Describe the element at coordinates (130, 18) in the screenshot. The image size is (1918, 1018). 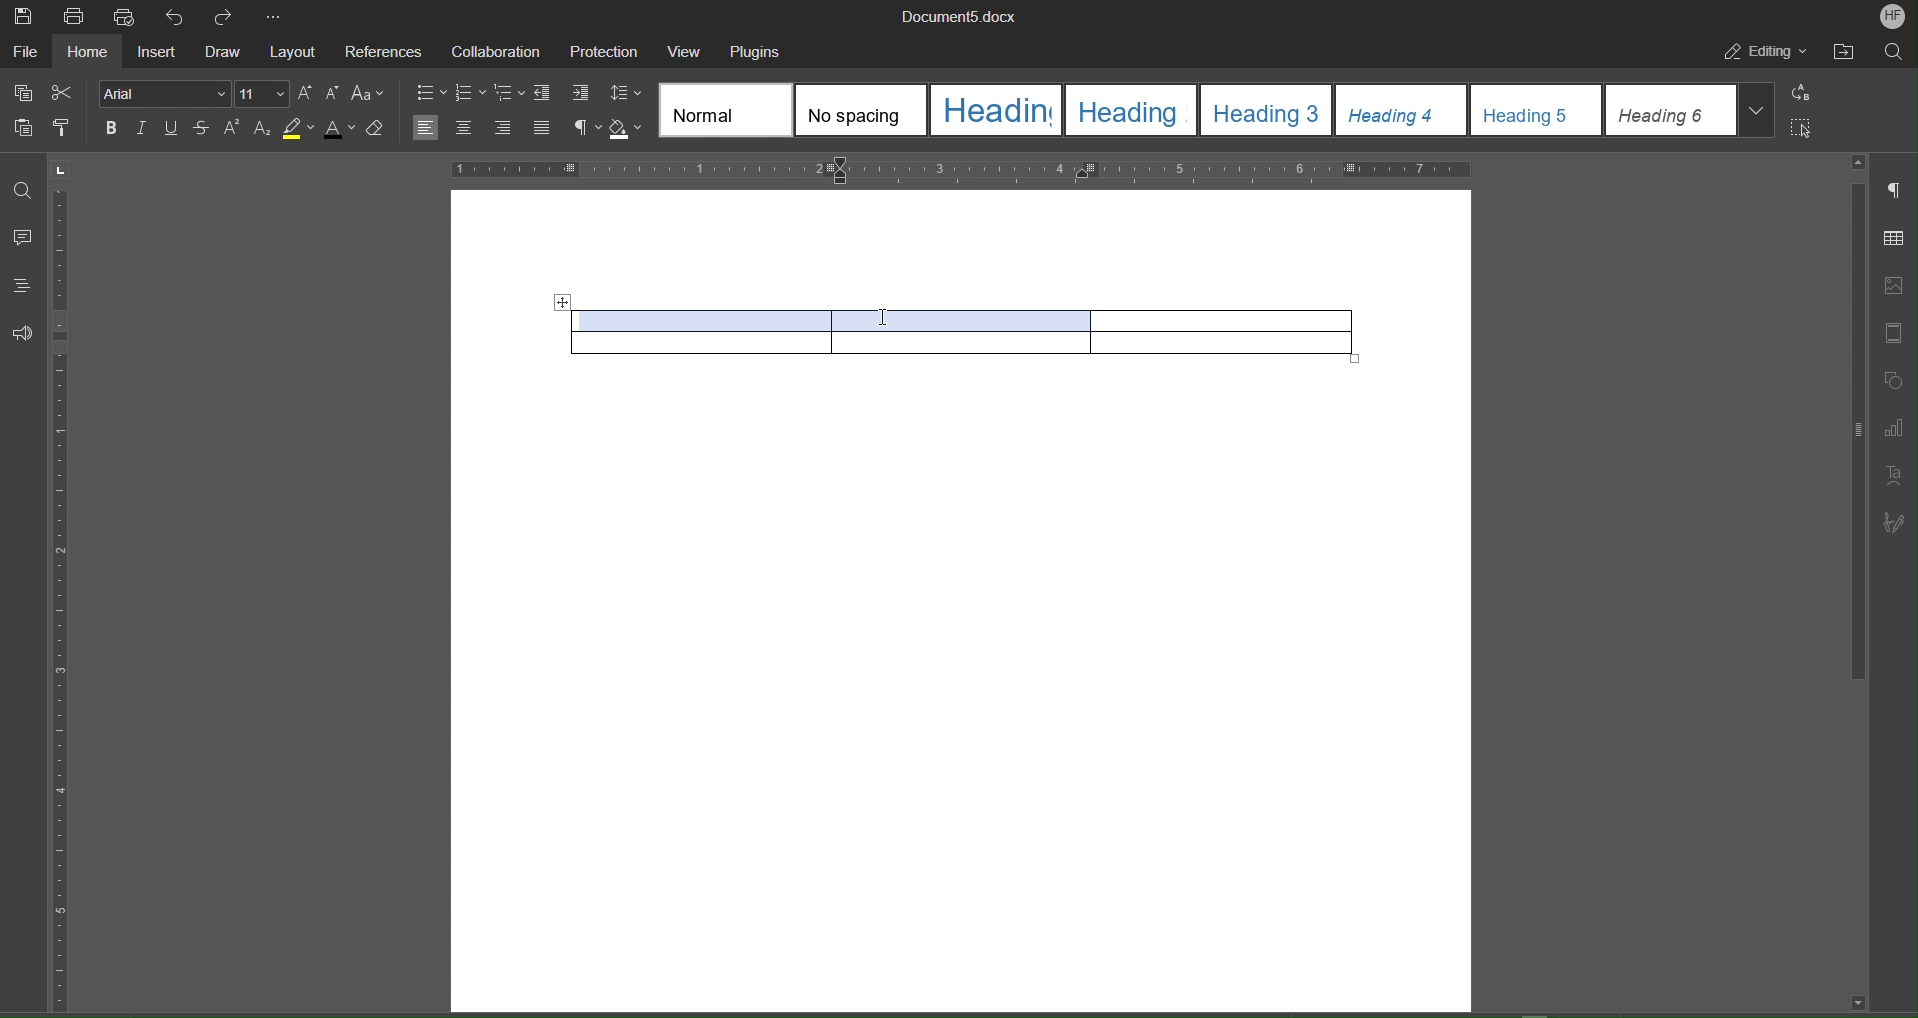
I see `Quick Print` at that location.